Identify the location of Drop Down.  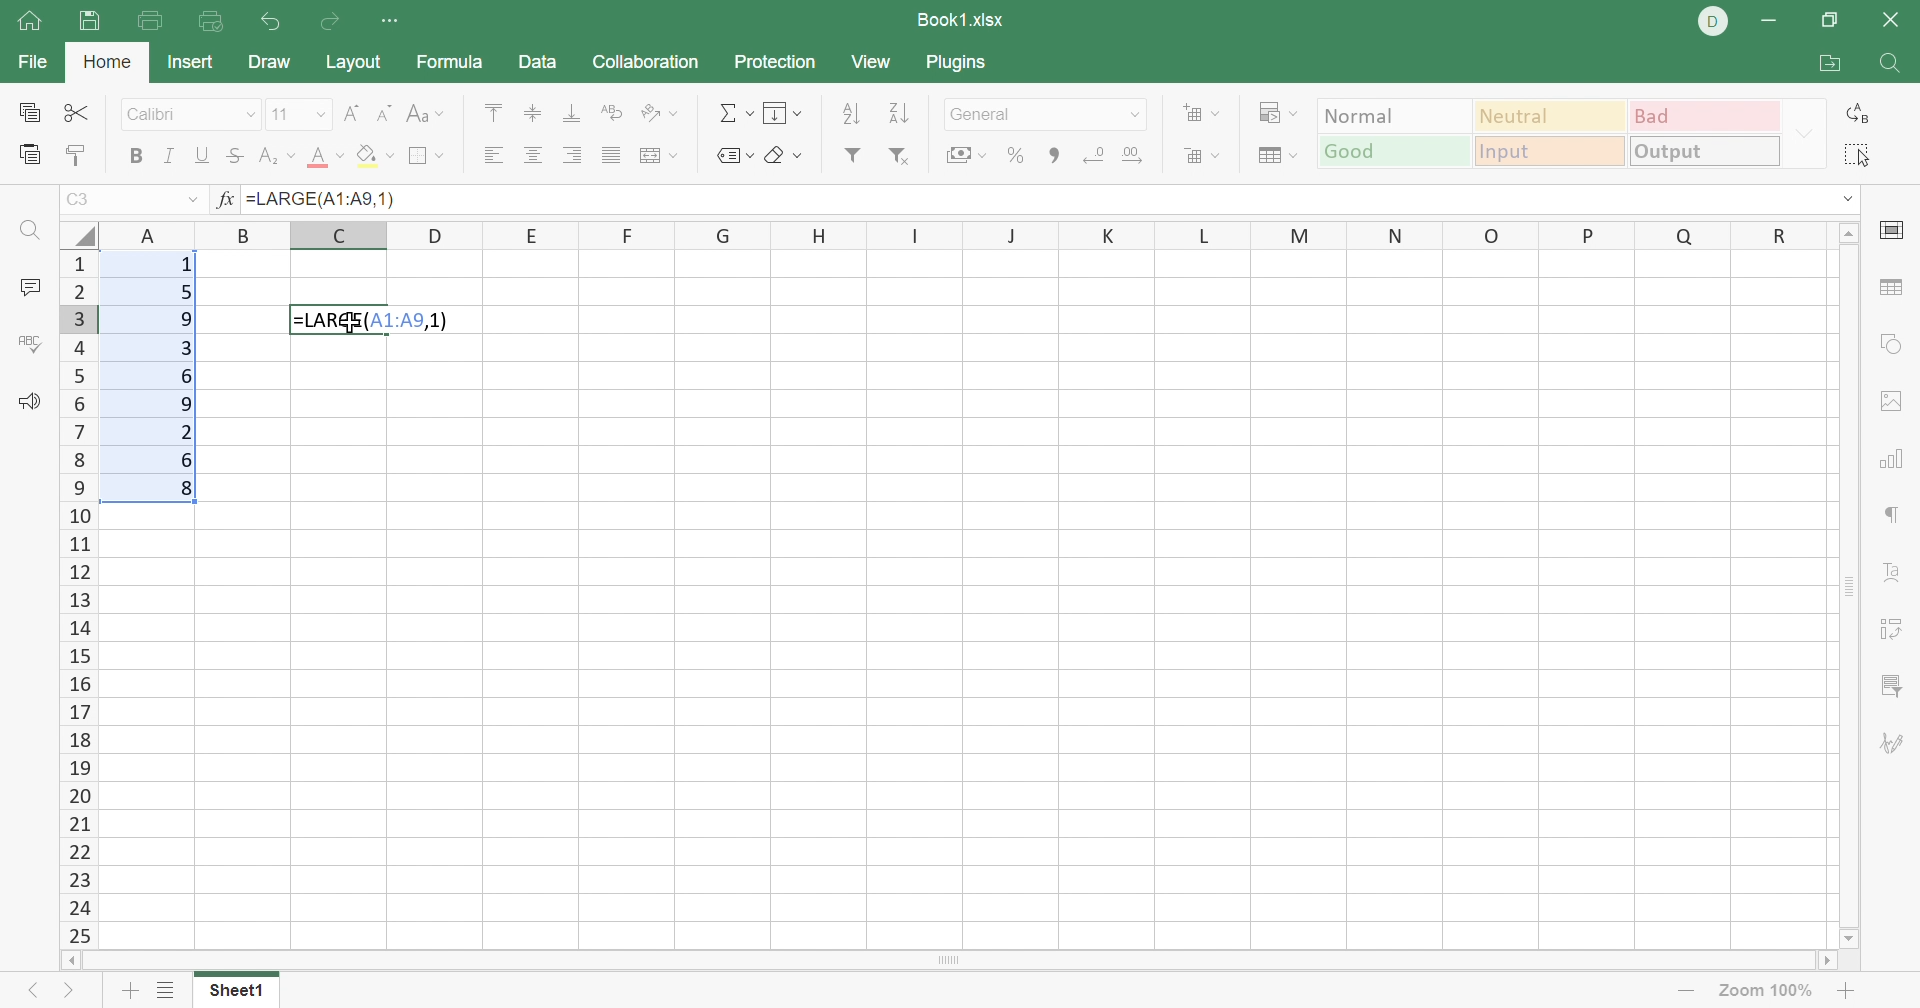
(1807, 132).